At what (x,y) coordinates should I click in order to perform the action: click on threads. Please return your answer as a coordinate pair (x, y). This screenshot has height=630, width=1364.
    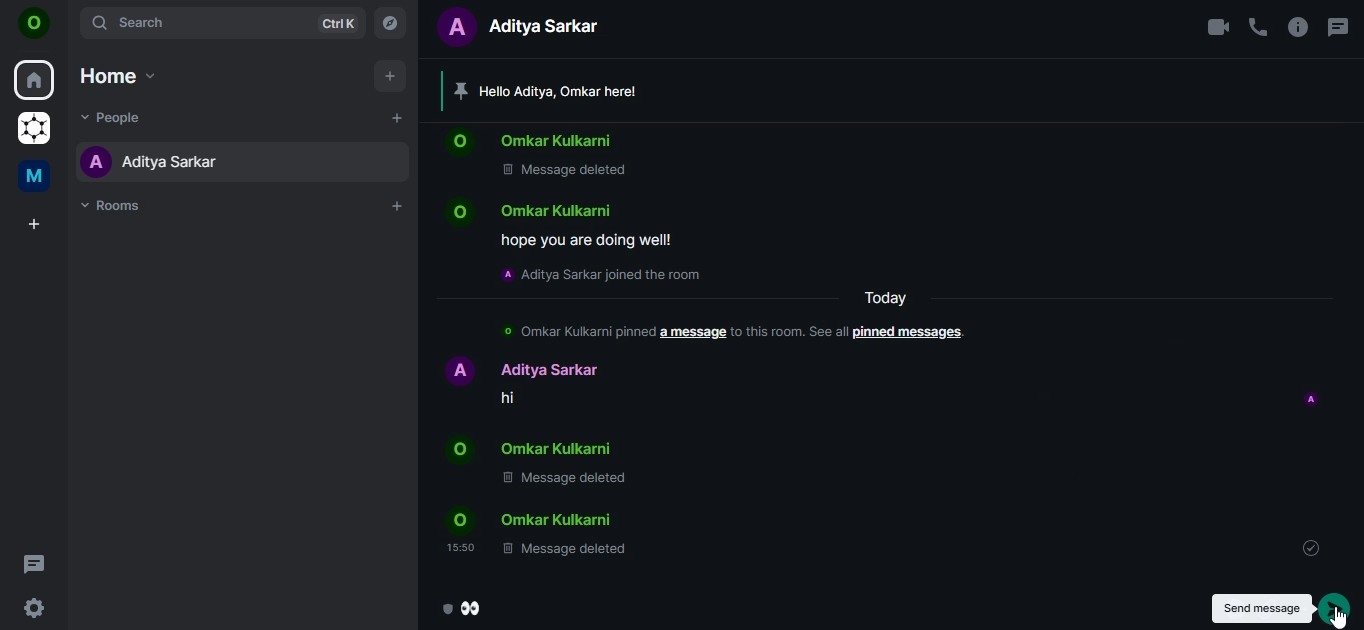
    Looking at the image, I should click on (35, 563).